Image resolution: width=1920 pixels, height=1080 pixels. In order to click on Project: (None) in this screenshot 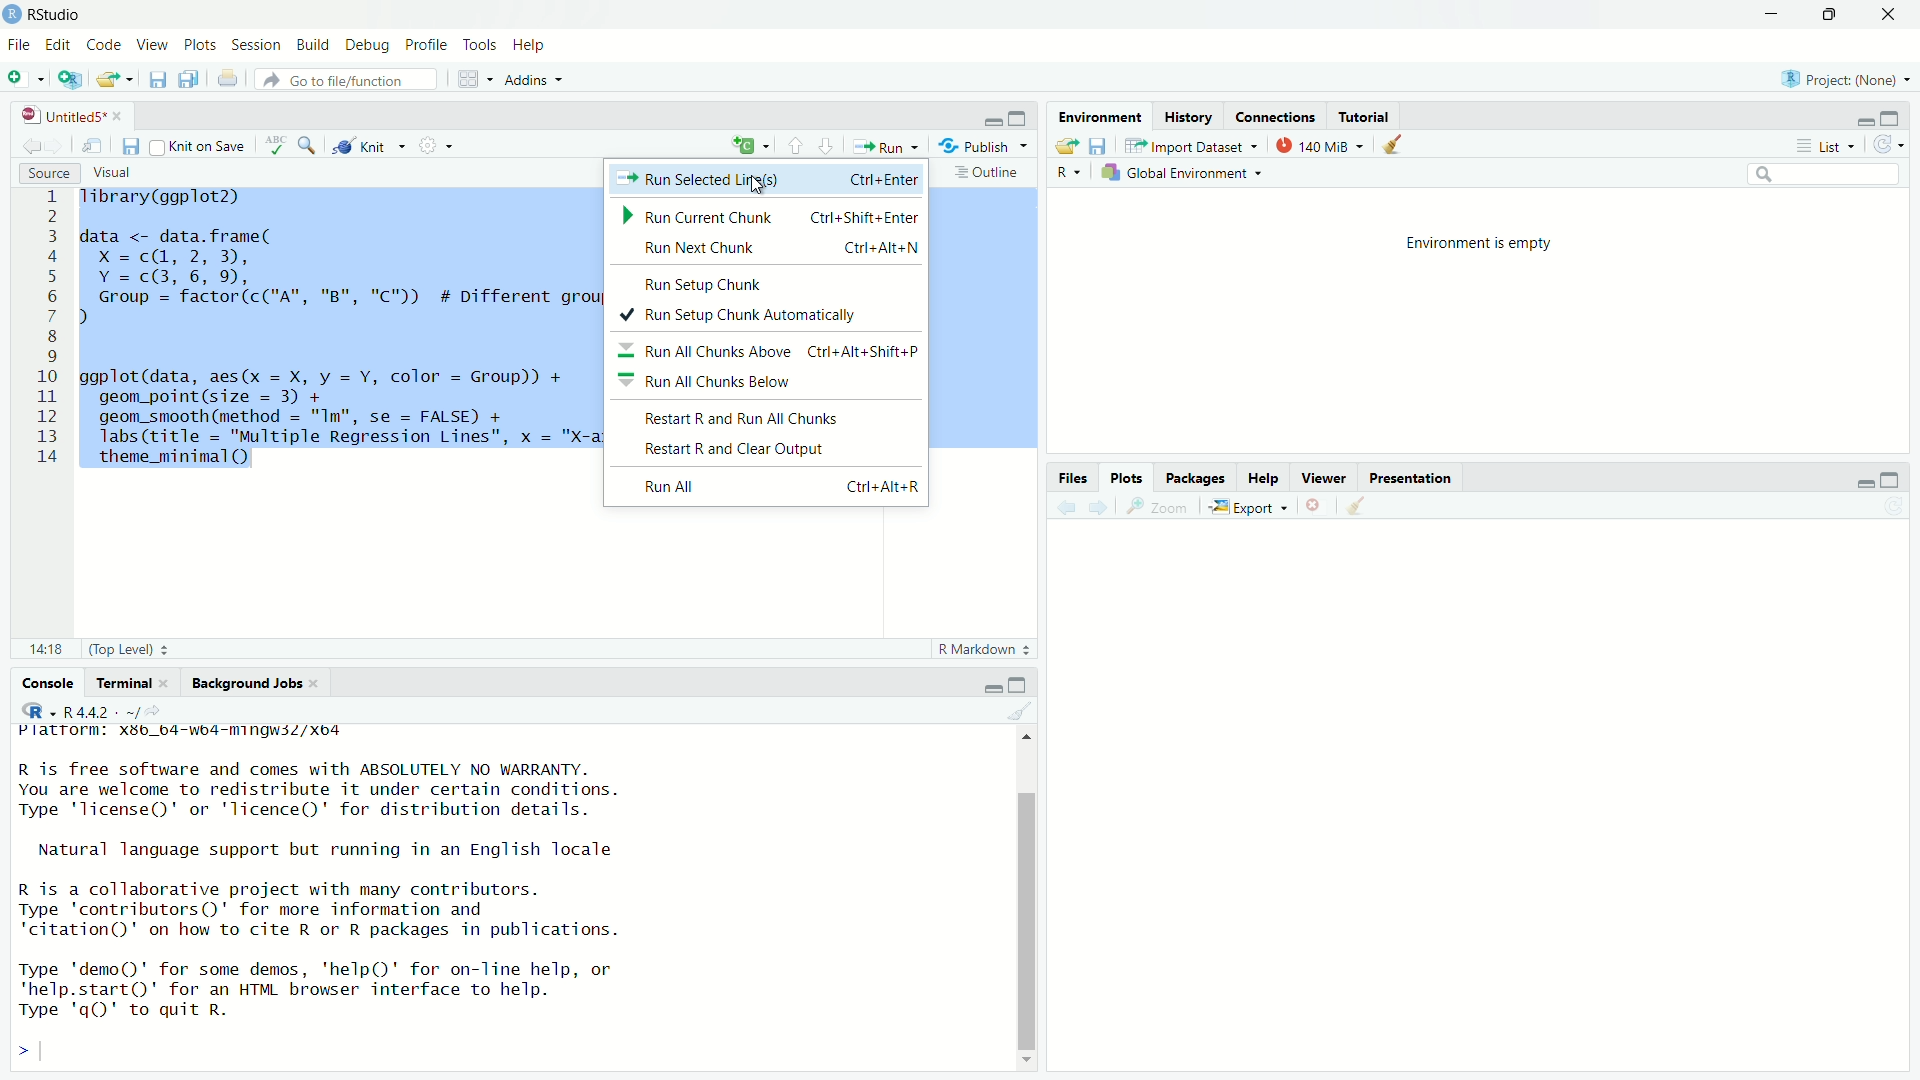, I will do `click(1844, 81)`.